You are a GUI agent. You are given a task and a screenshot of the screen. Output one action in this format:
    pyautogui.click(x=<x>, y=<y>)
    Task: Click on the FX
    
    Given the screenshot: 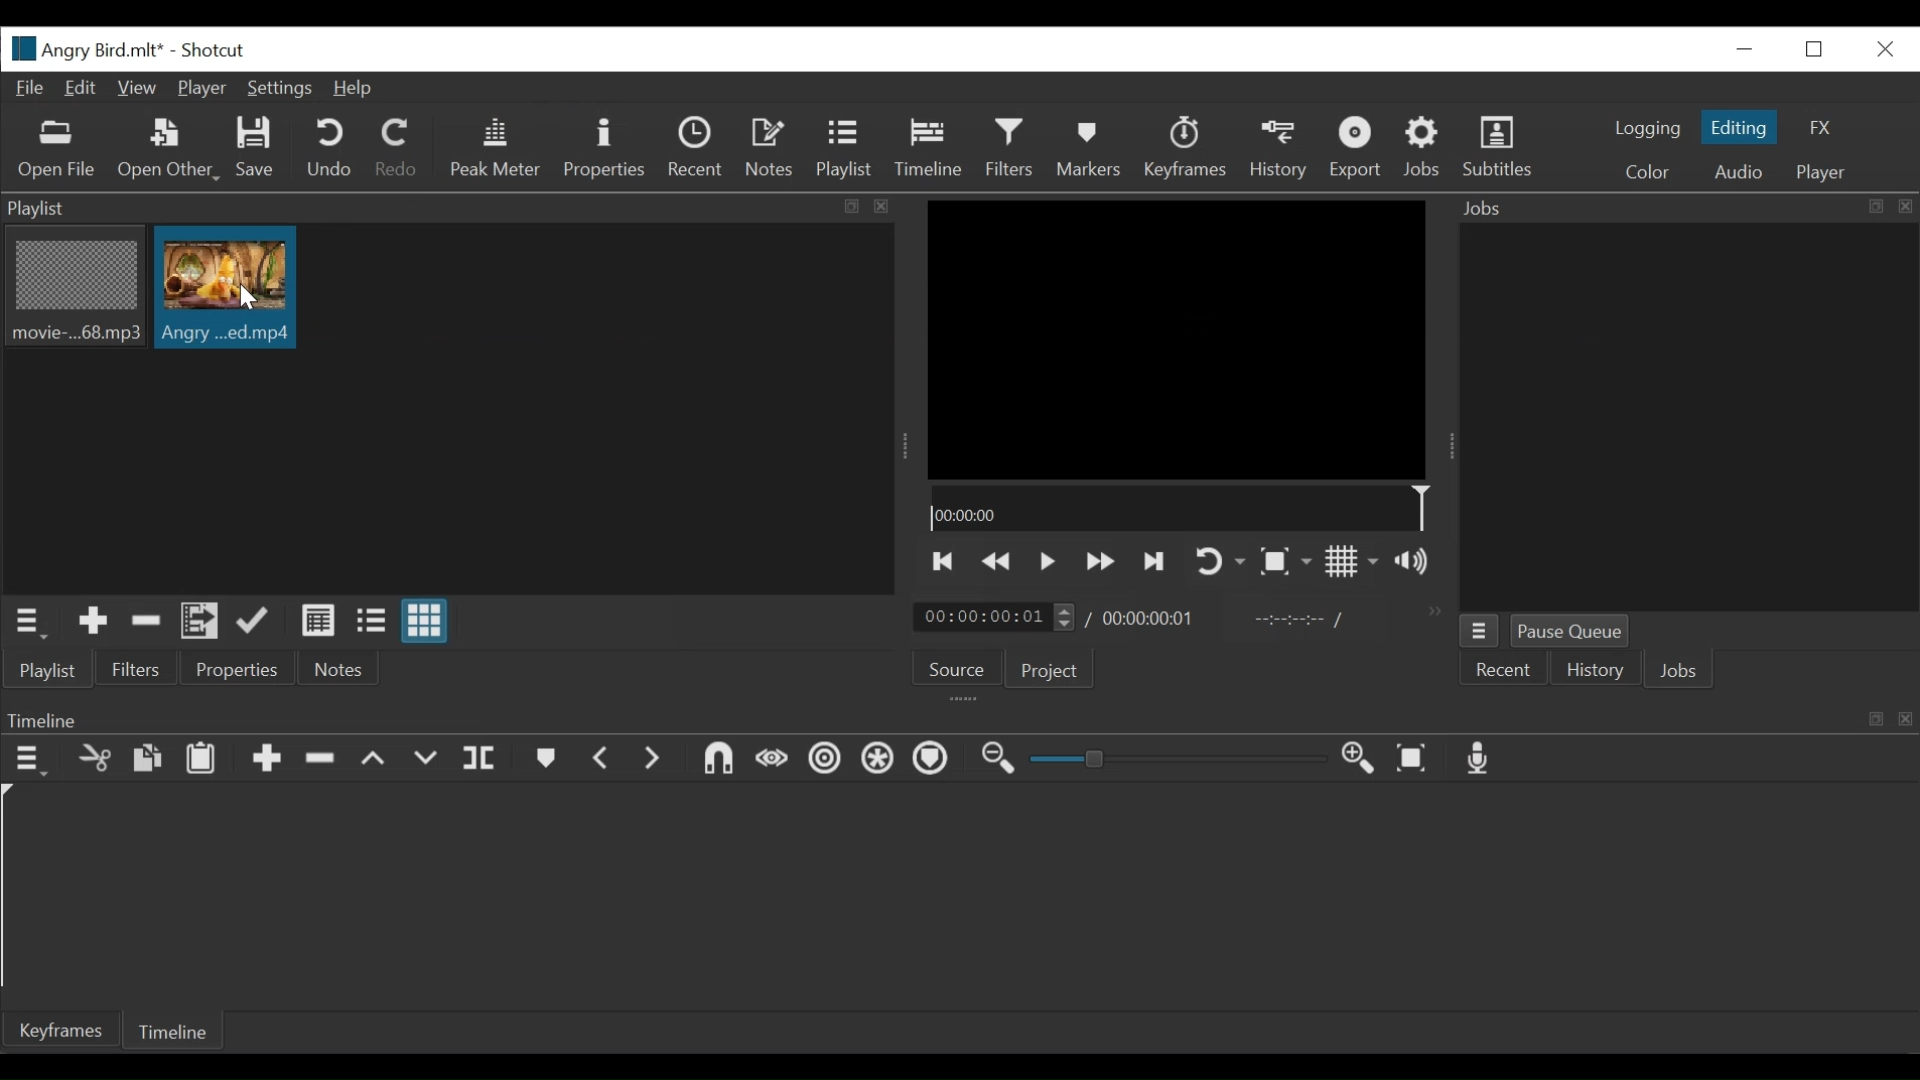 What is the action you would take?
    pyautogui.click(x=1823, y=127)
    